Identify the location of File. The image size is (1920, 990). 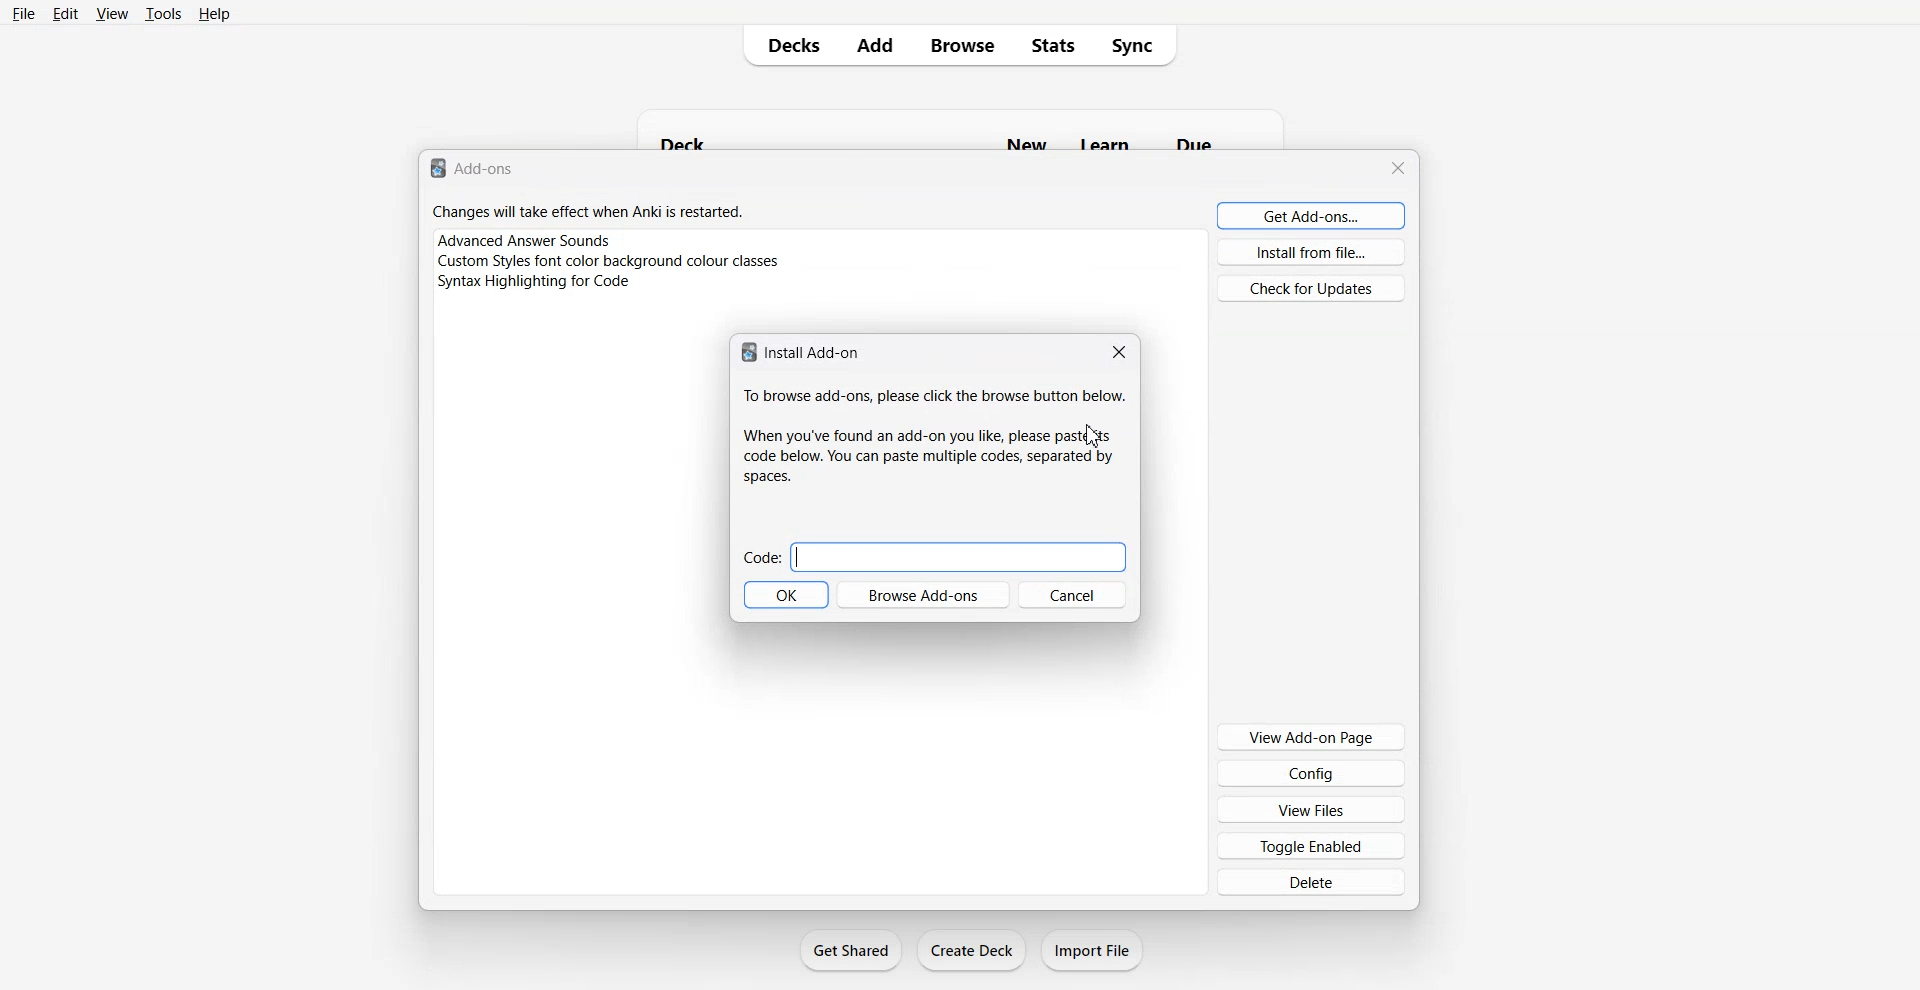
(25, 13).